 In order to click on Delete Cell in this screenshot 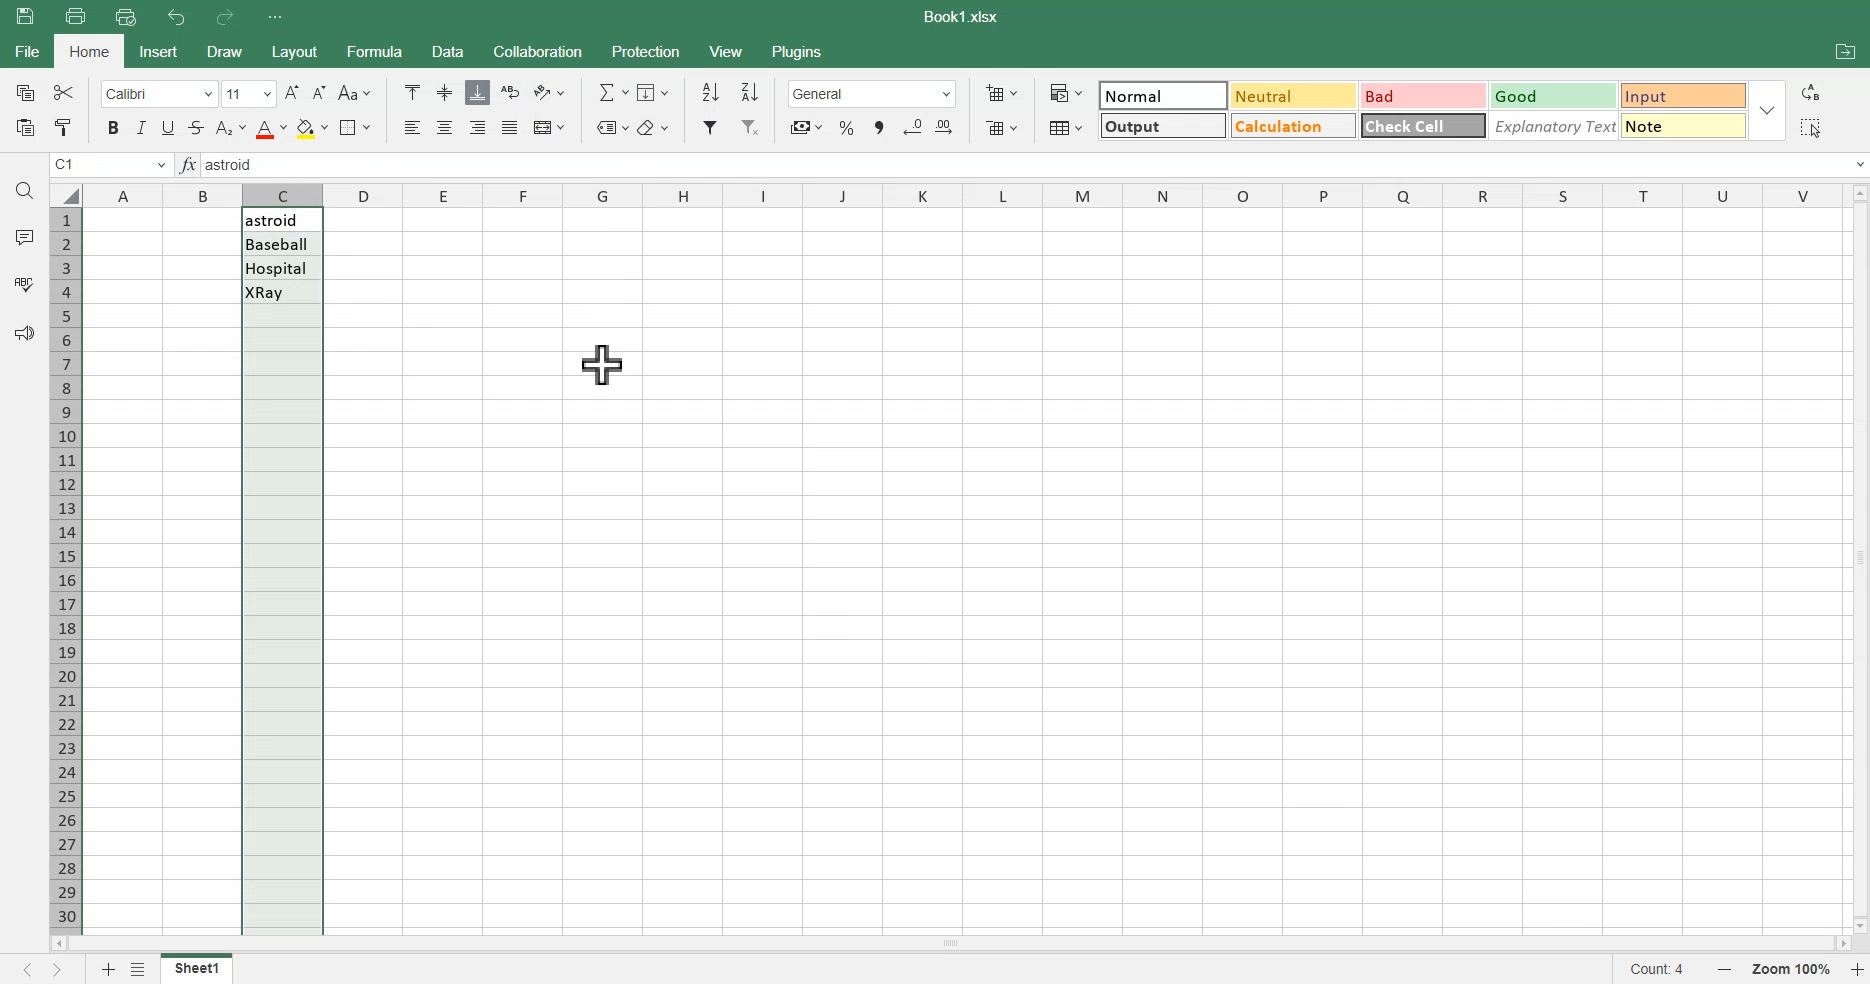, I will do `click(1001, 127)`.